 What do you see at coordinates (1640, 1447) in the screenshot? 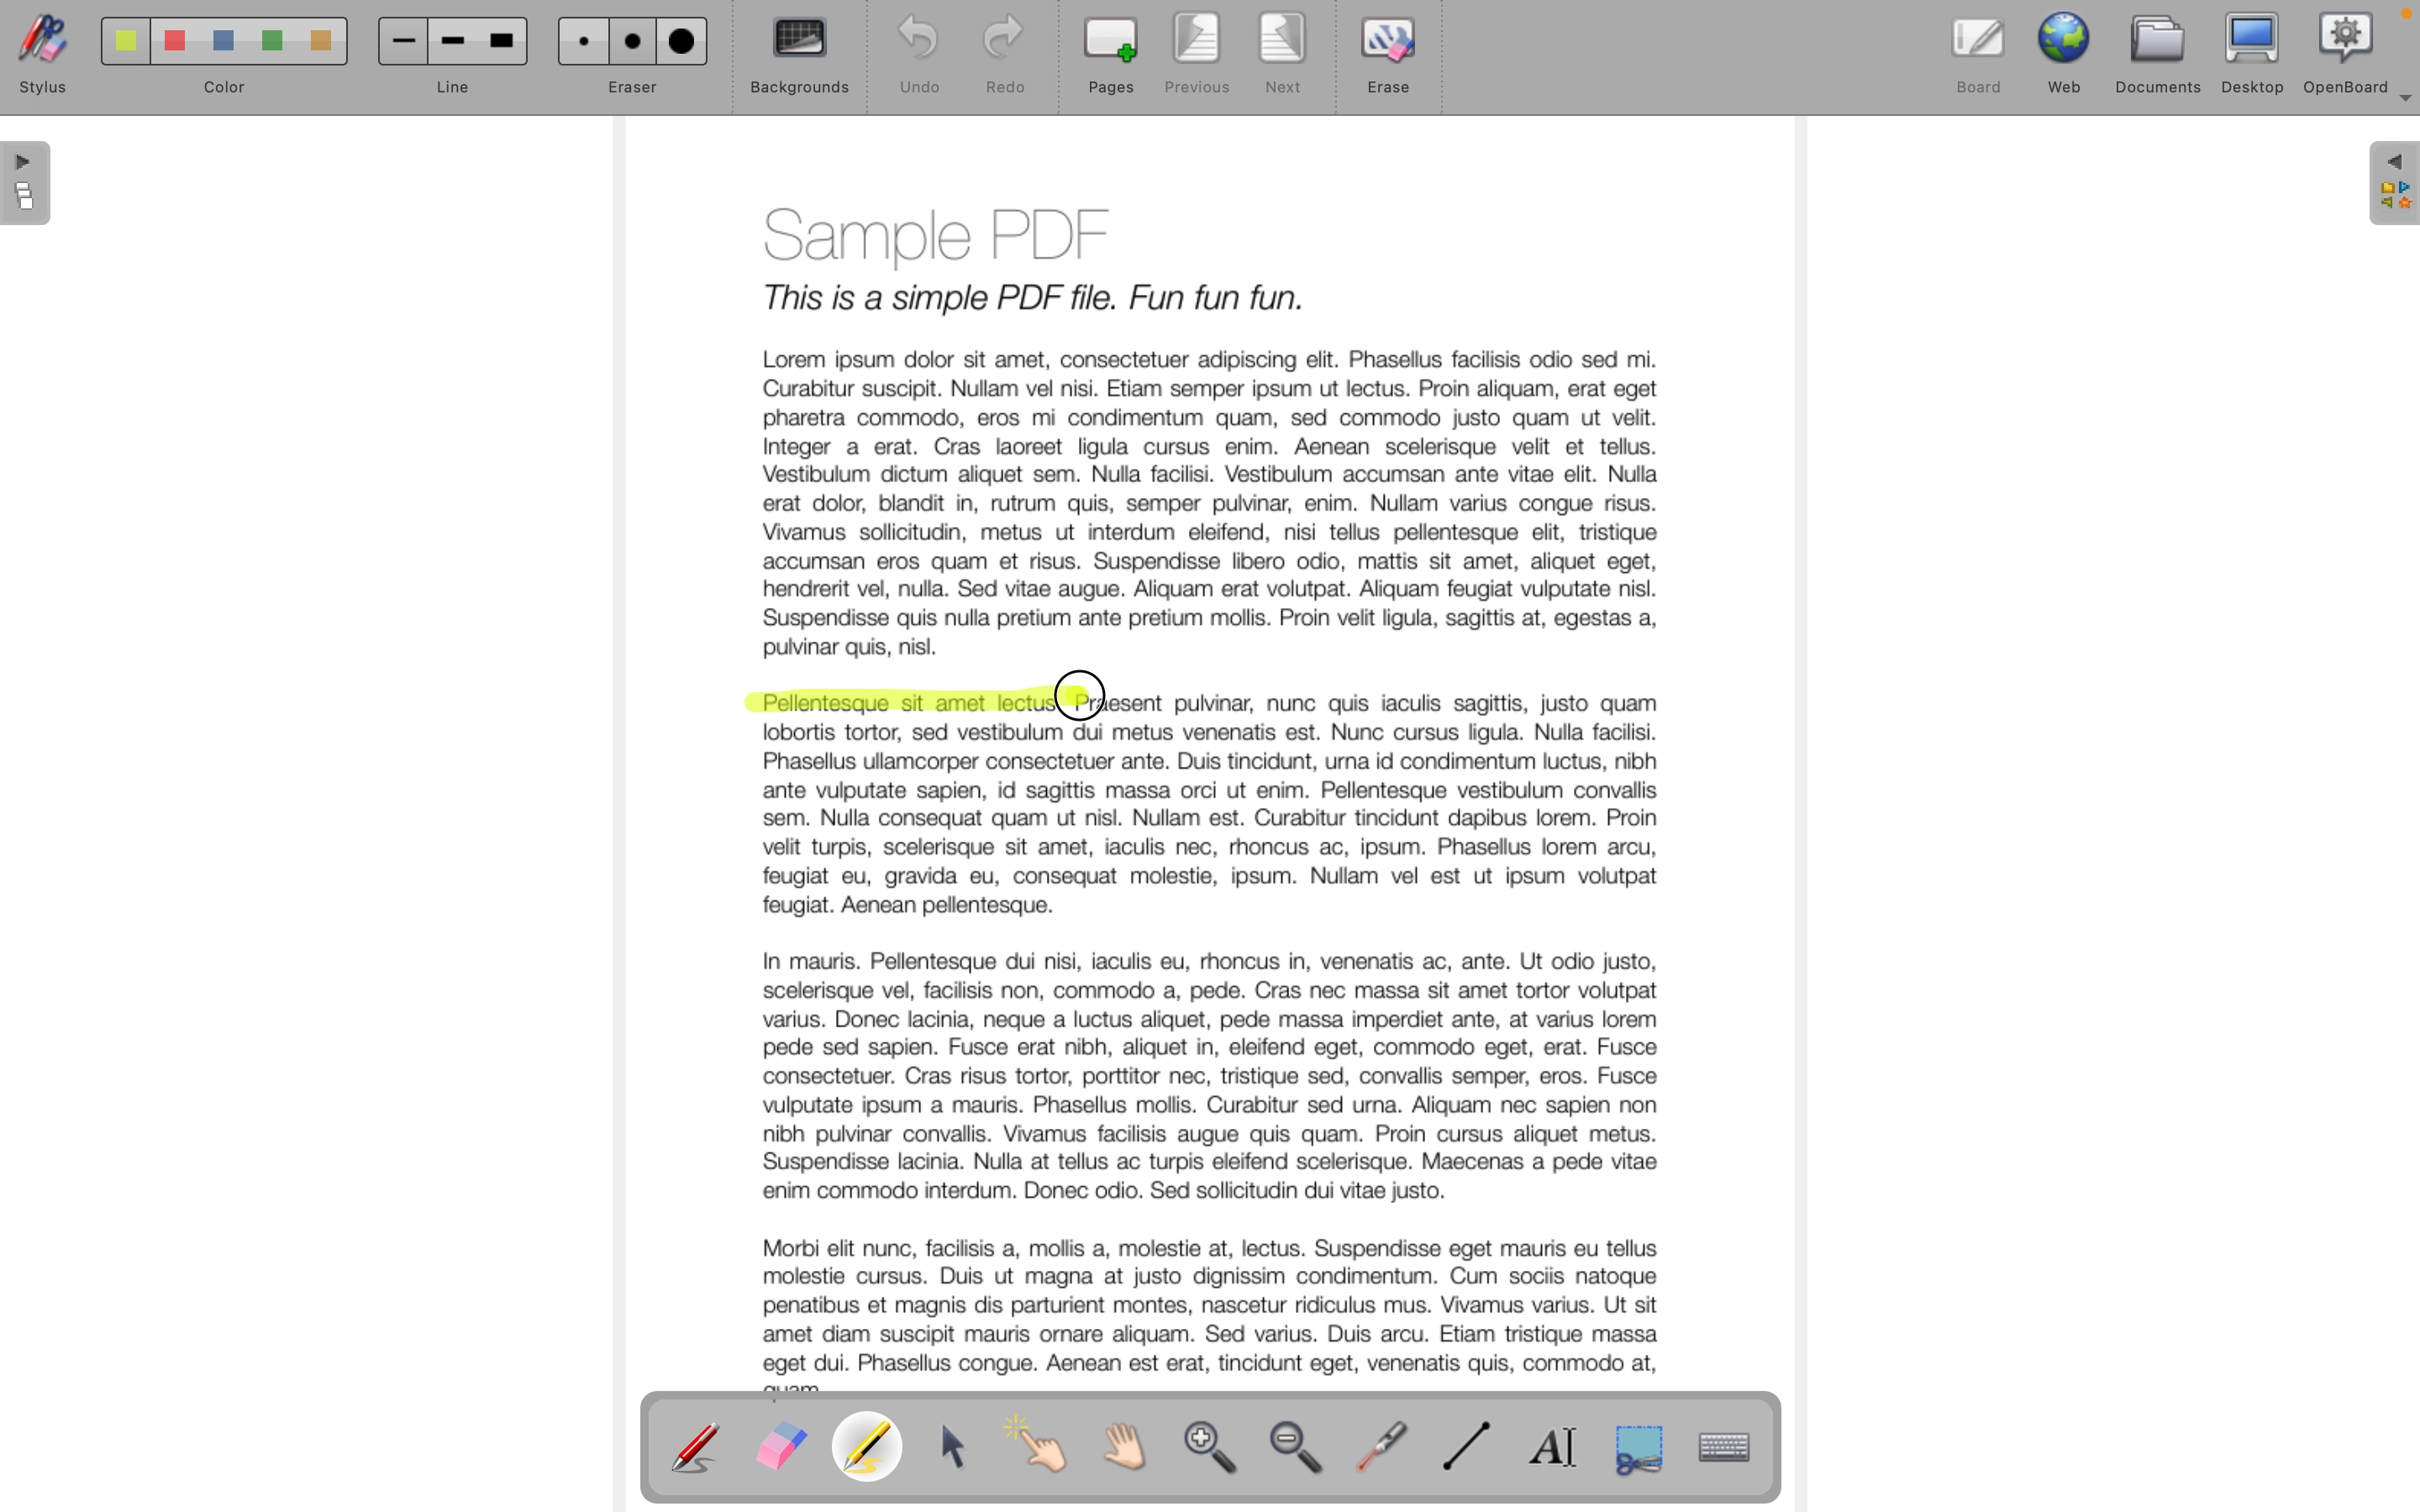
I see `capture a part of the screen` at bounding box center [1640, 1447].